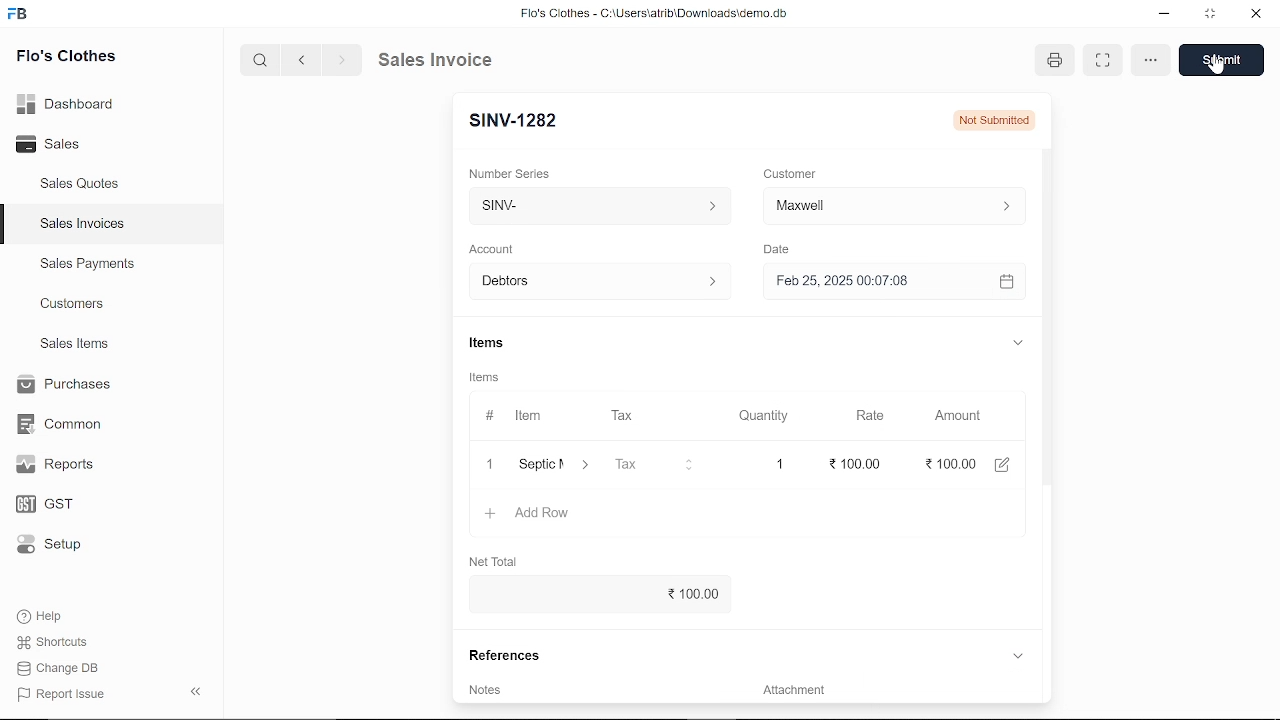  What do you see at coordinates (198, 693) in the screenshot?
I see `collapse` at bounding box center [198, 693].